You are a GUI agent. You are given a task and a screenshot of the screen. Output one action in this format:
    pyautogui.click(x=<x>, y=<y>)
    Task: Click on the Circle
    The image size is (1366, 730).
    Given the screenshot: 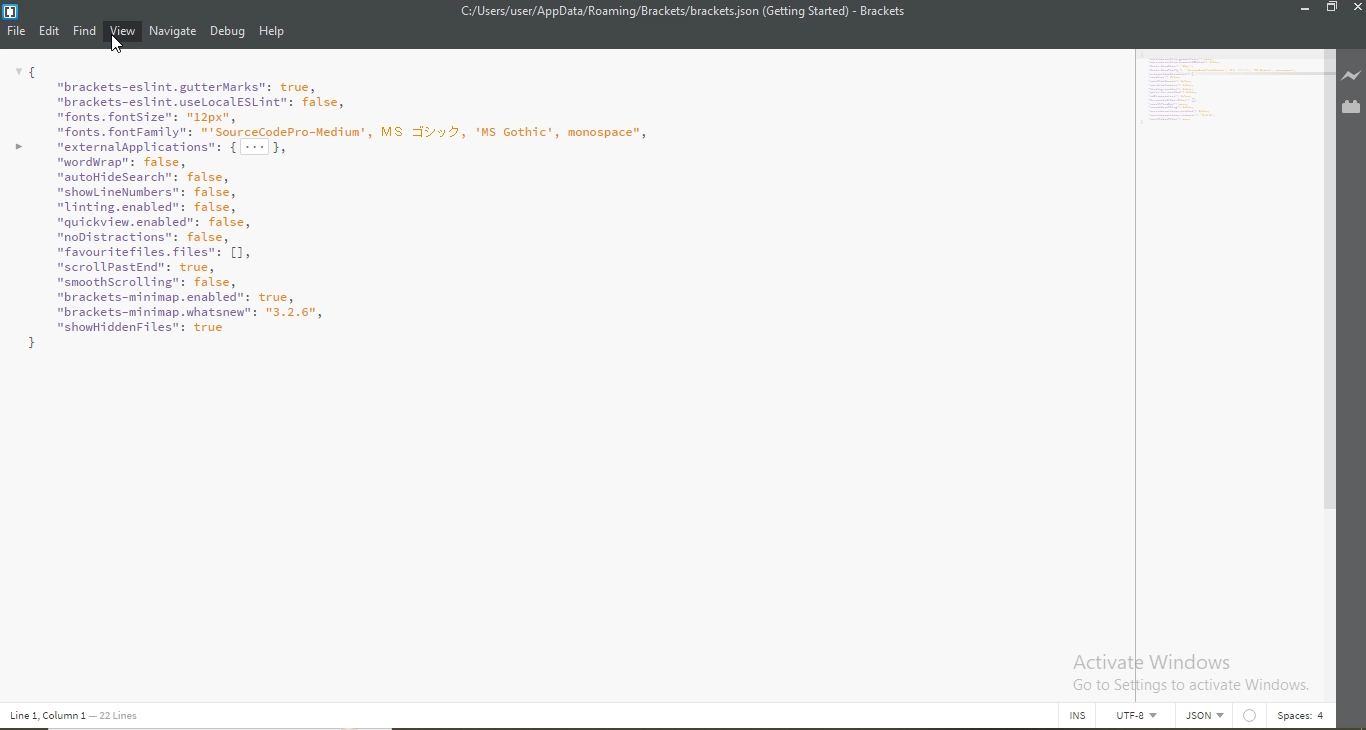 What is the action you would take?
    pyautogui.click(x=1252, y=716)
    